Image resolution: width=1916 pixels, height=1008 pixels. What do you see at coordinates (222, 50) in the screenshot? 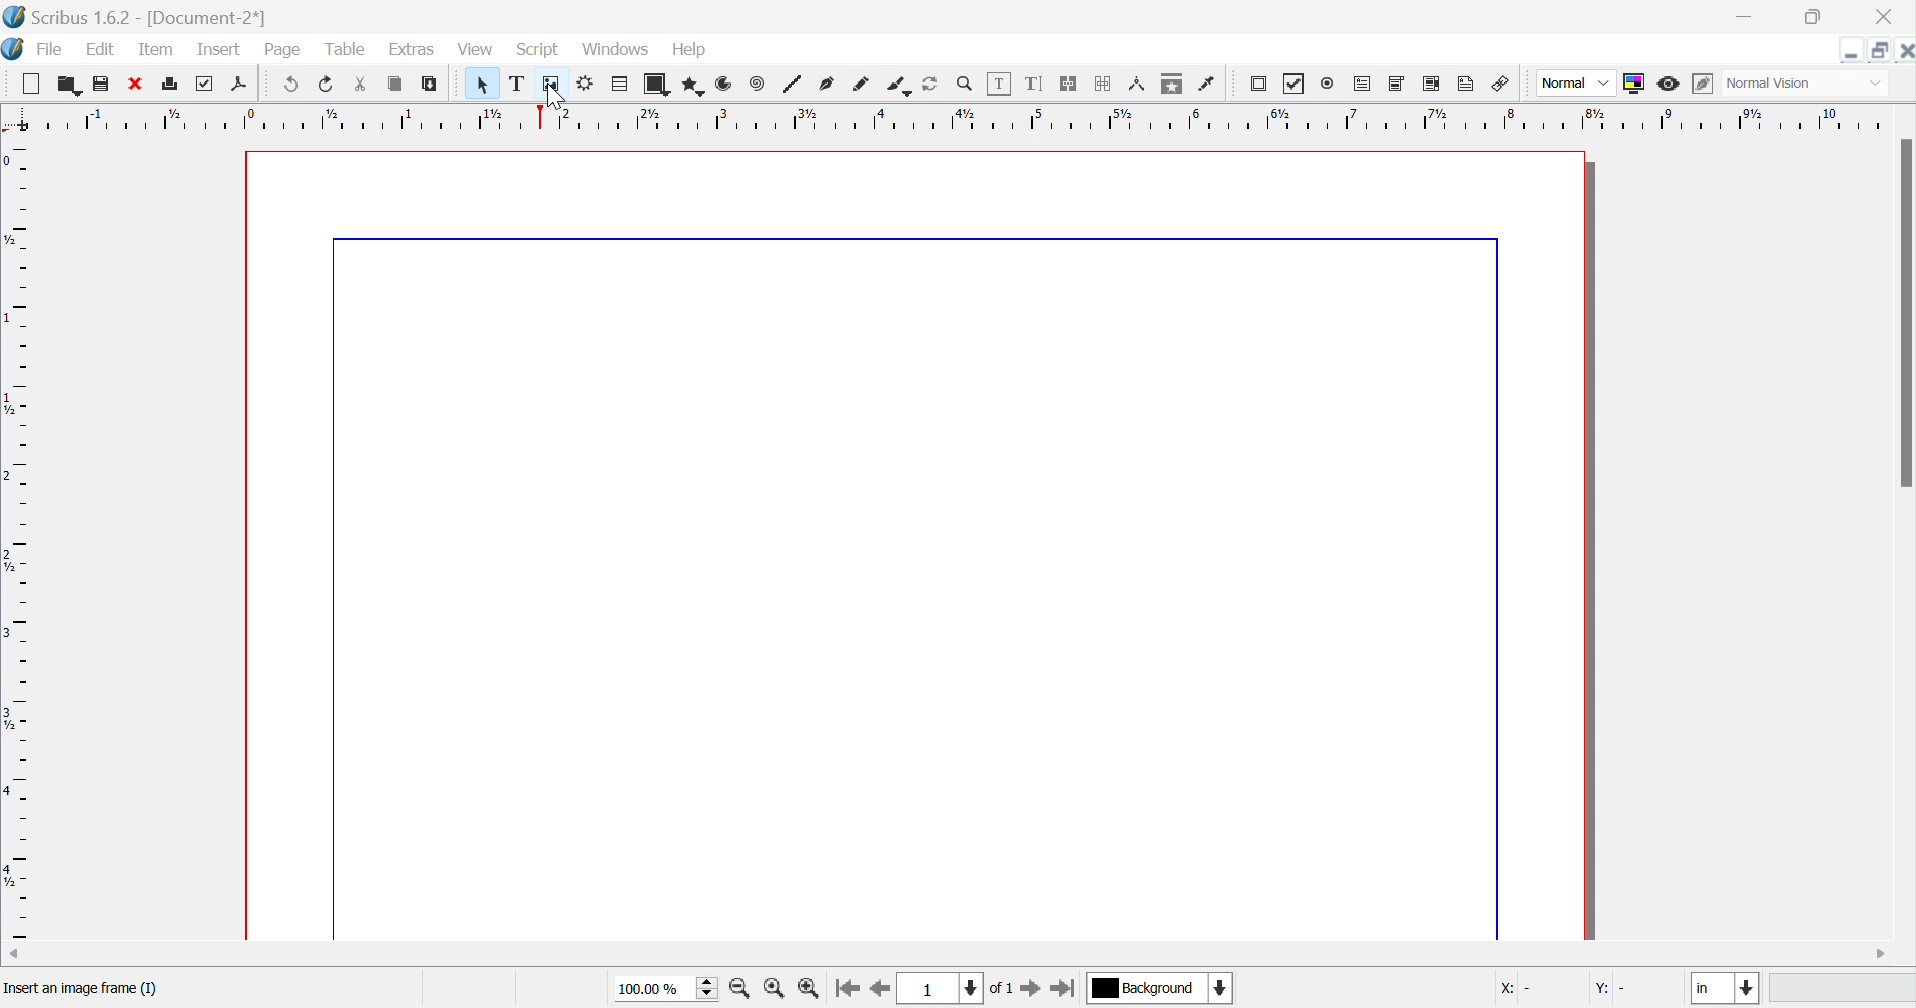
I see `insert` at bounding box center [222, 50].